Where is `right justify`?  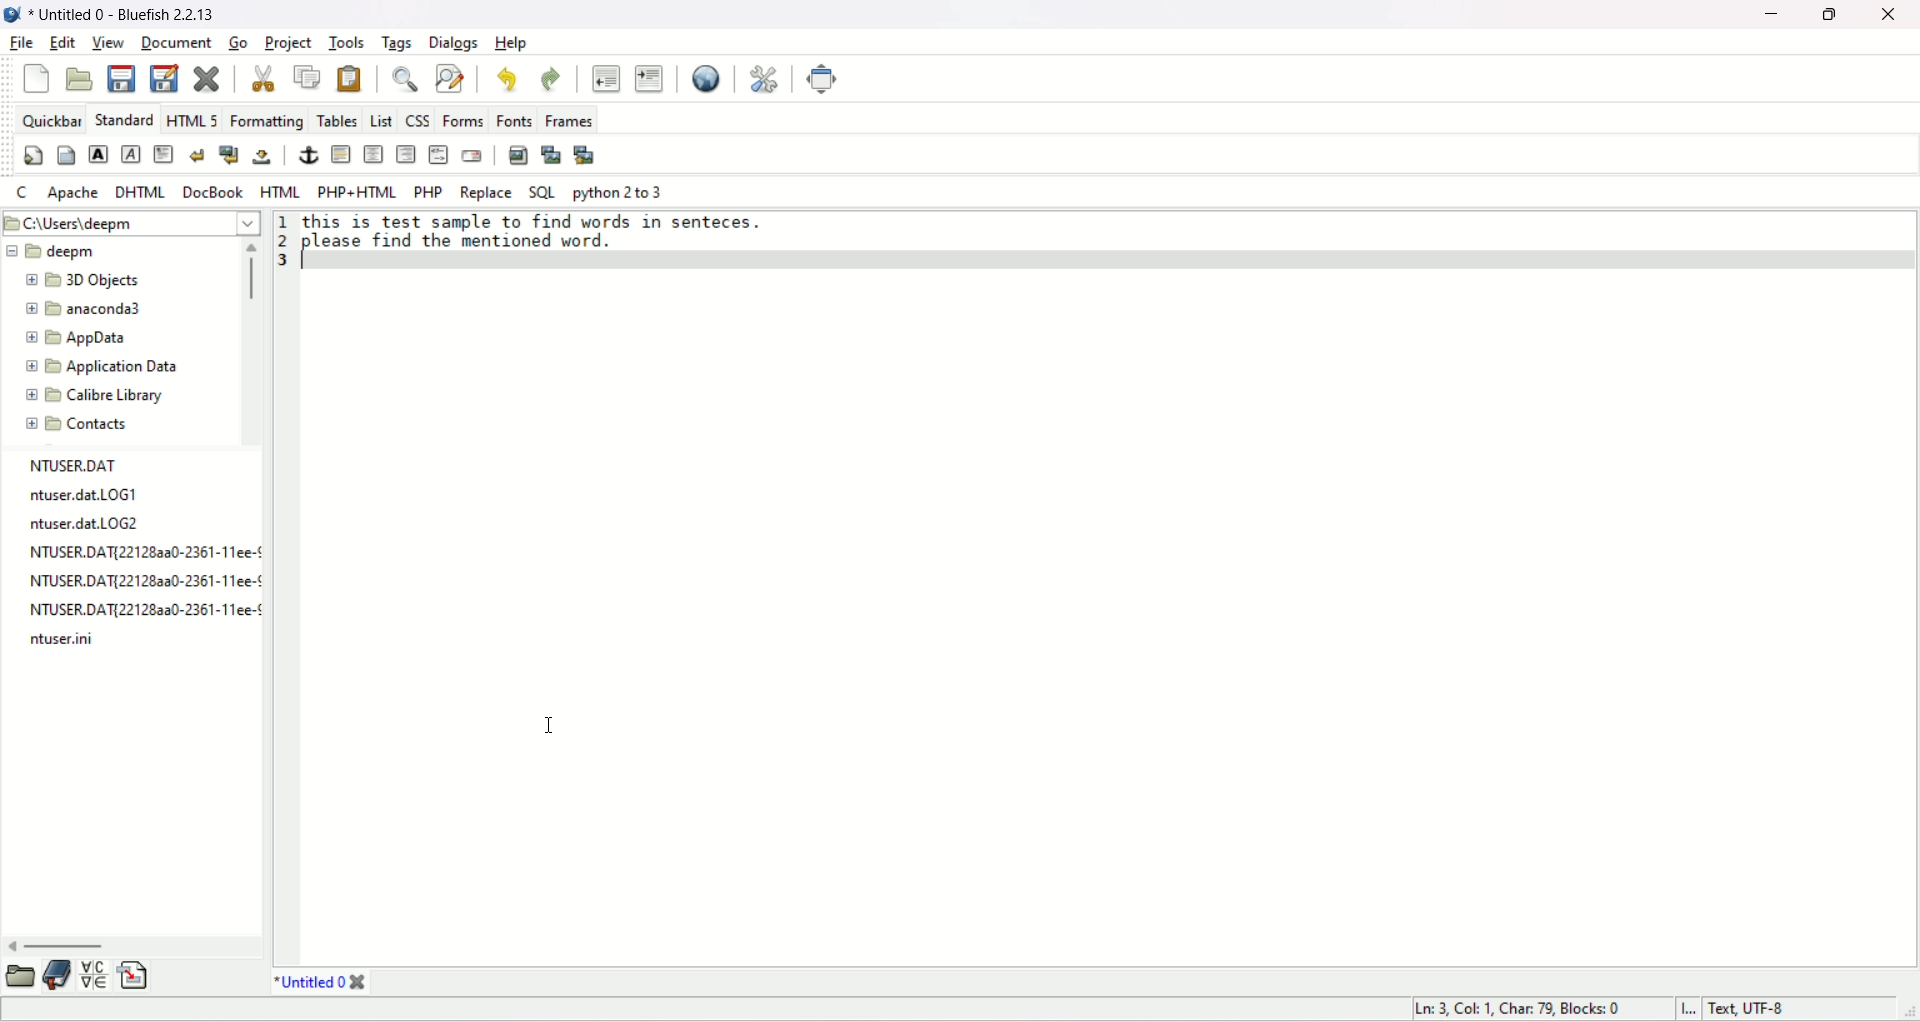 right justify is located at coordinates (404, 154).